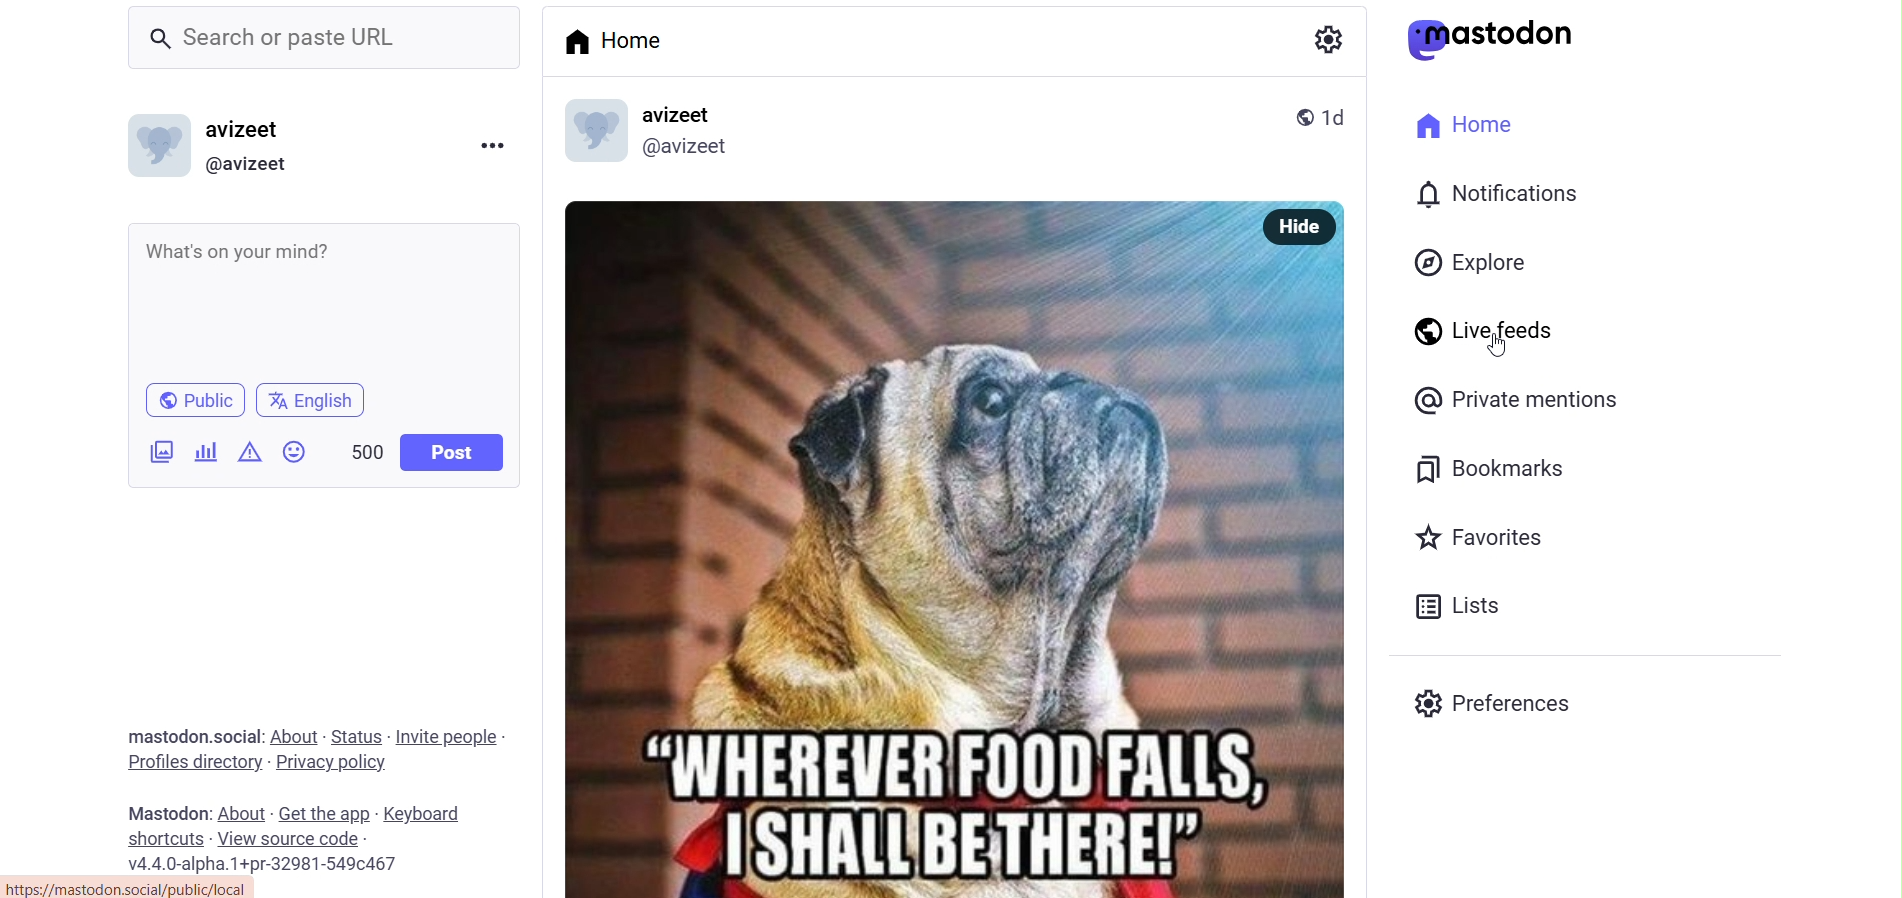  Describe the element at coordinates (241, 812) in the screenshot. I see `about` at that location.